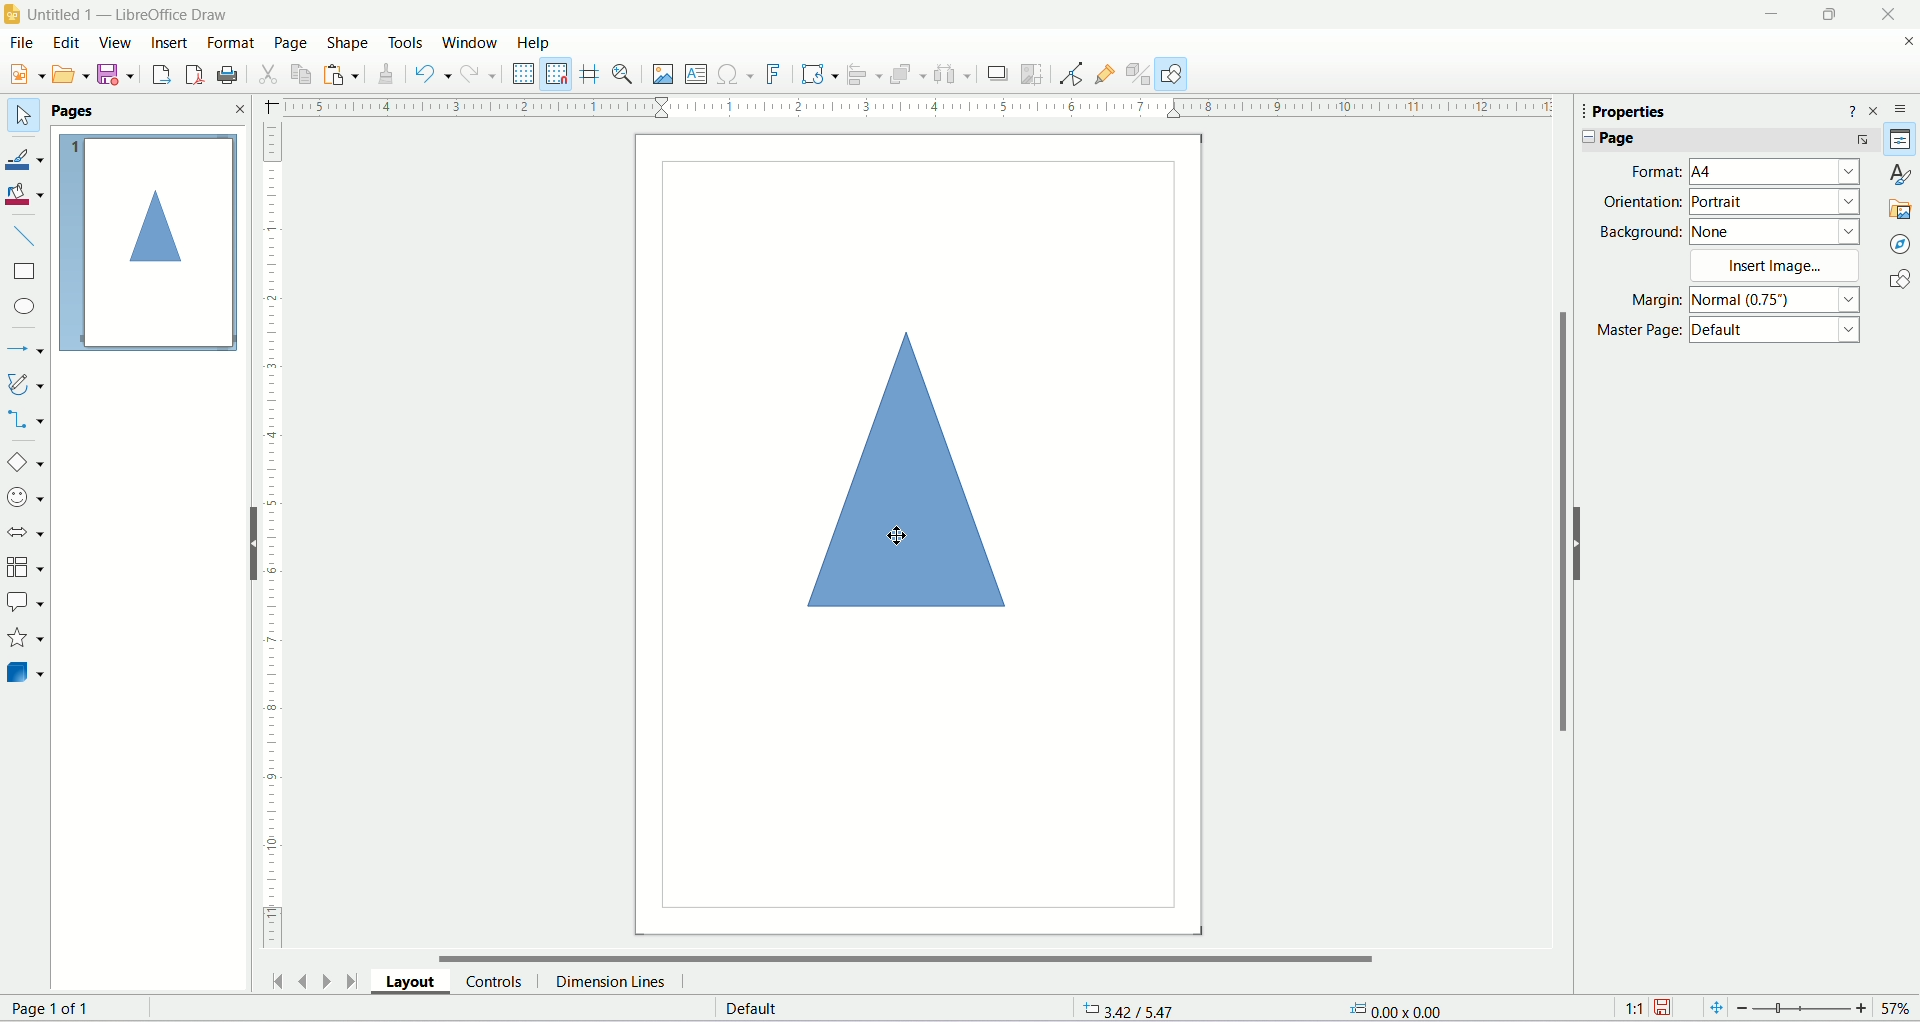 This screenshot has width=1920, height=1022. What do you see at coordinates (770, 1009) in the screenshot?
I see `Text` at bounding box center [770, 1009].